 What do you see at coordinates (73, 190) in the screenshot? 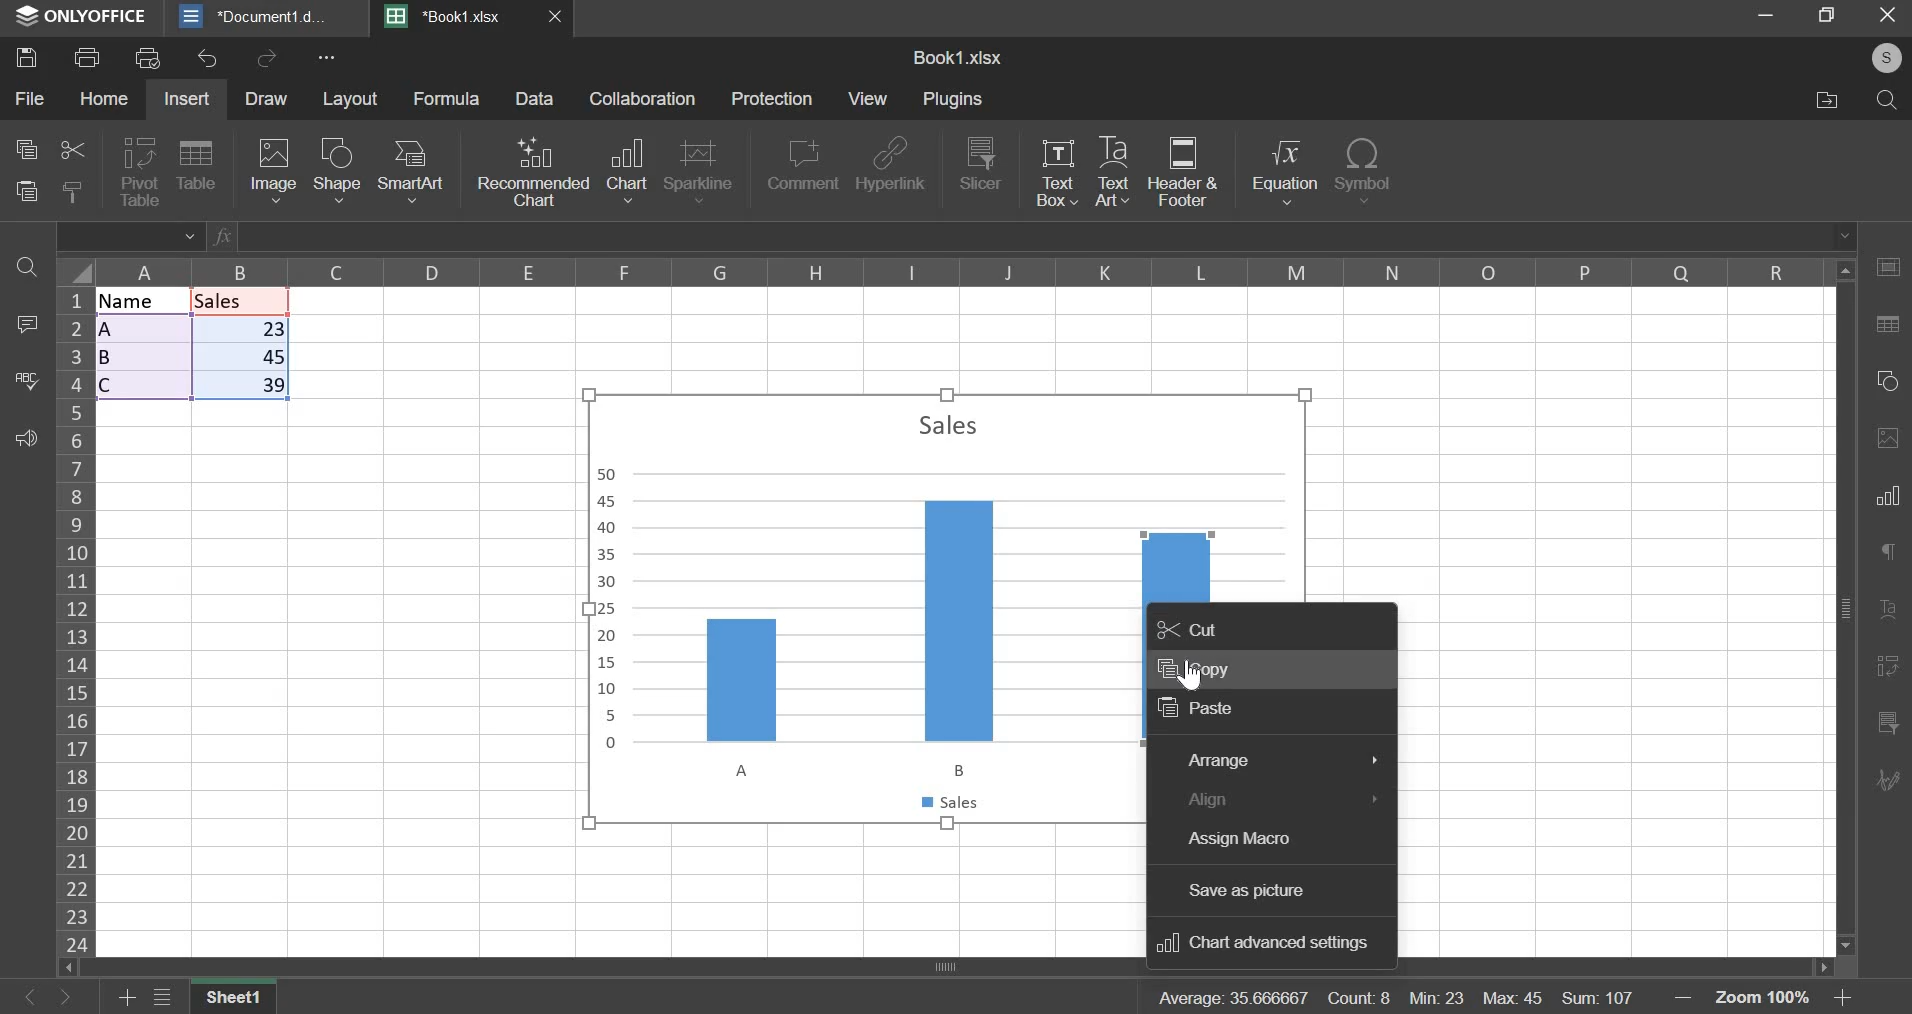
I see `copy style` at bounding box center [73, 190].